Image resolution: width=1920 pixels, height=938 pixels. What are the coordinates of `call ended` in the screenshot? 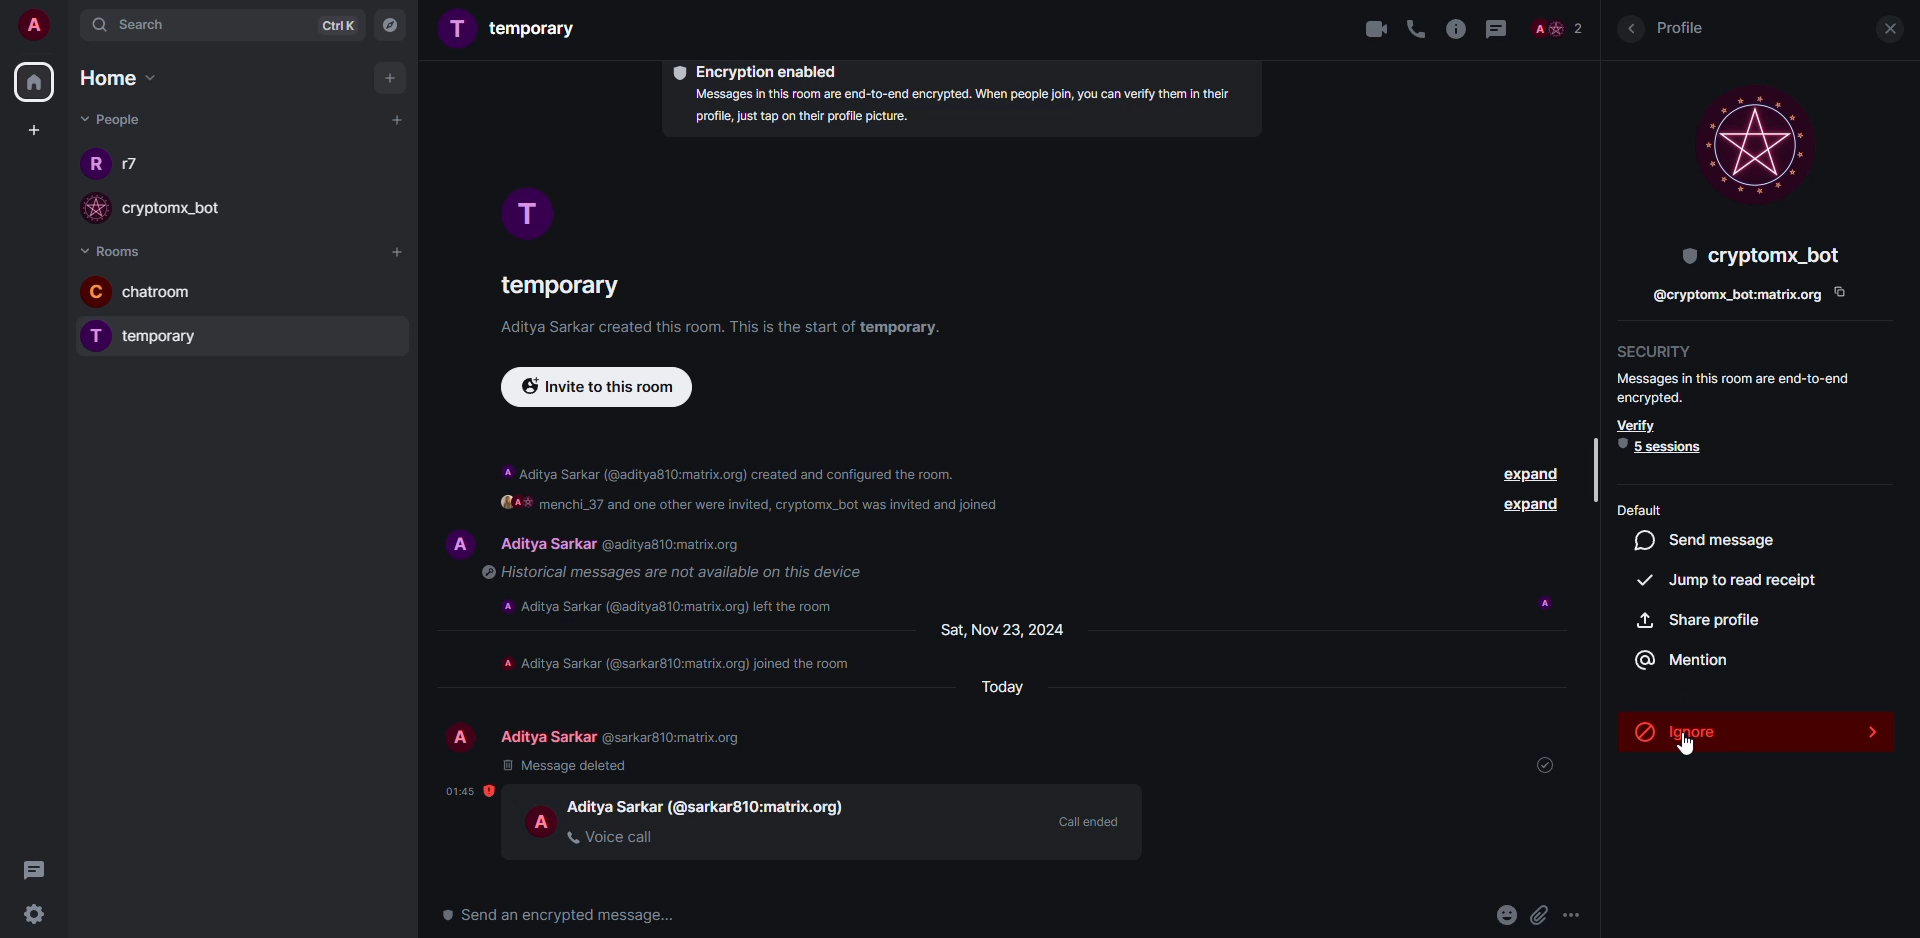 It's located at (1087, 820).